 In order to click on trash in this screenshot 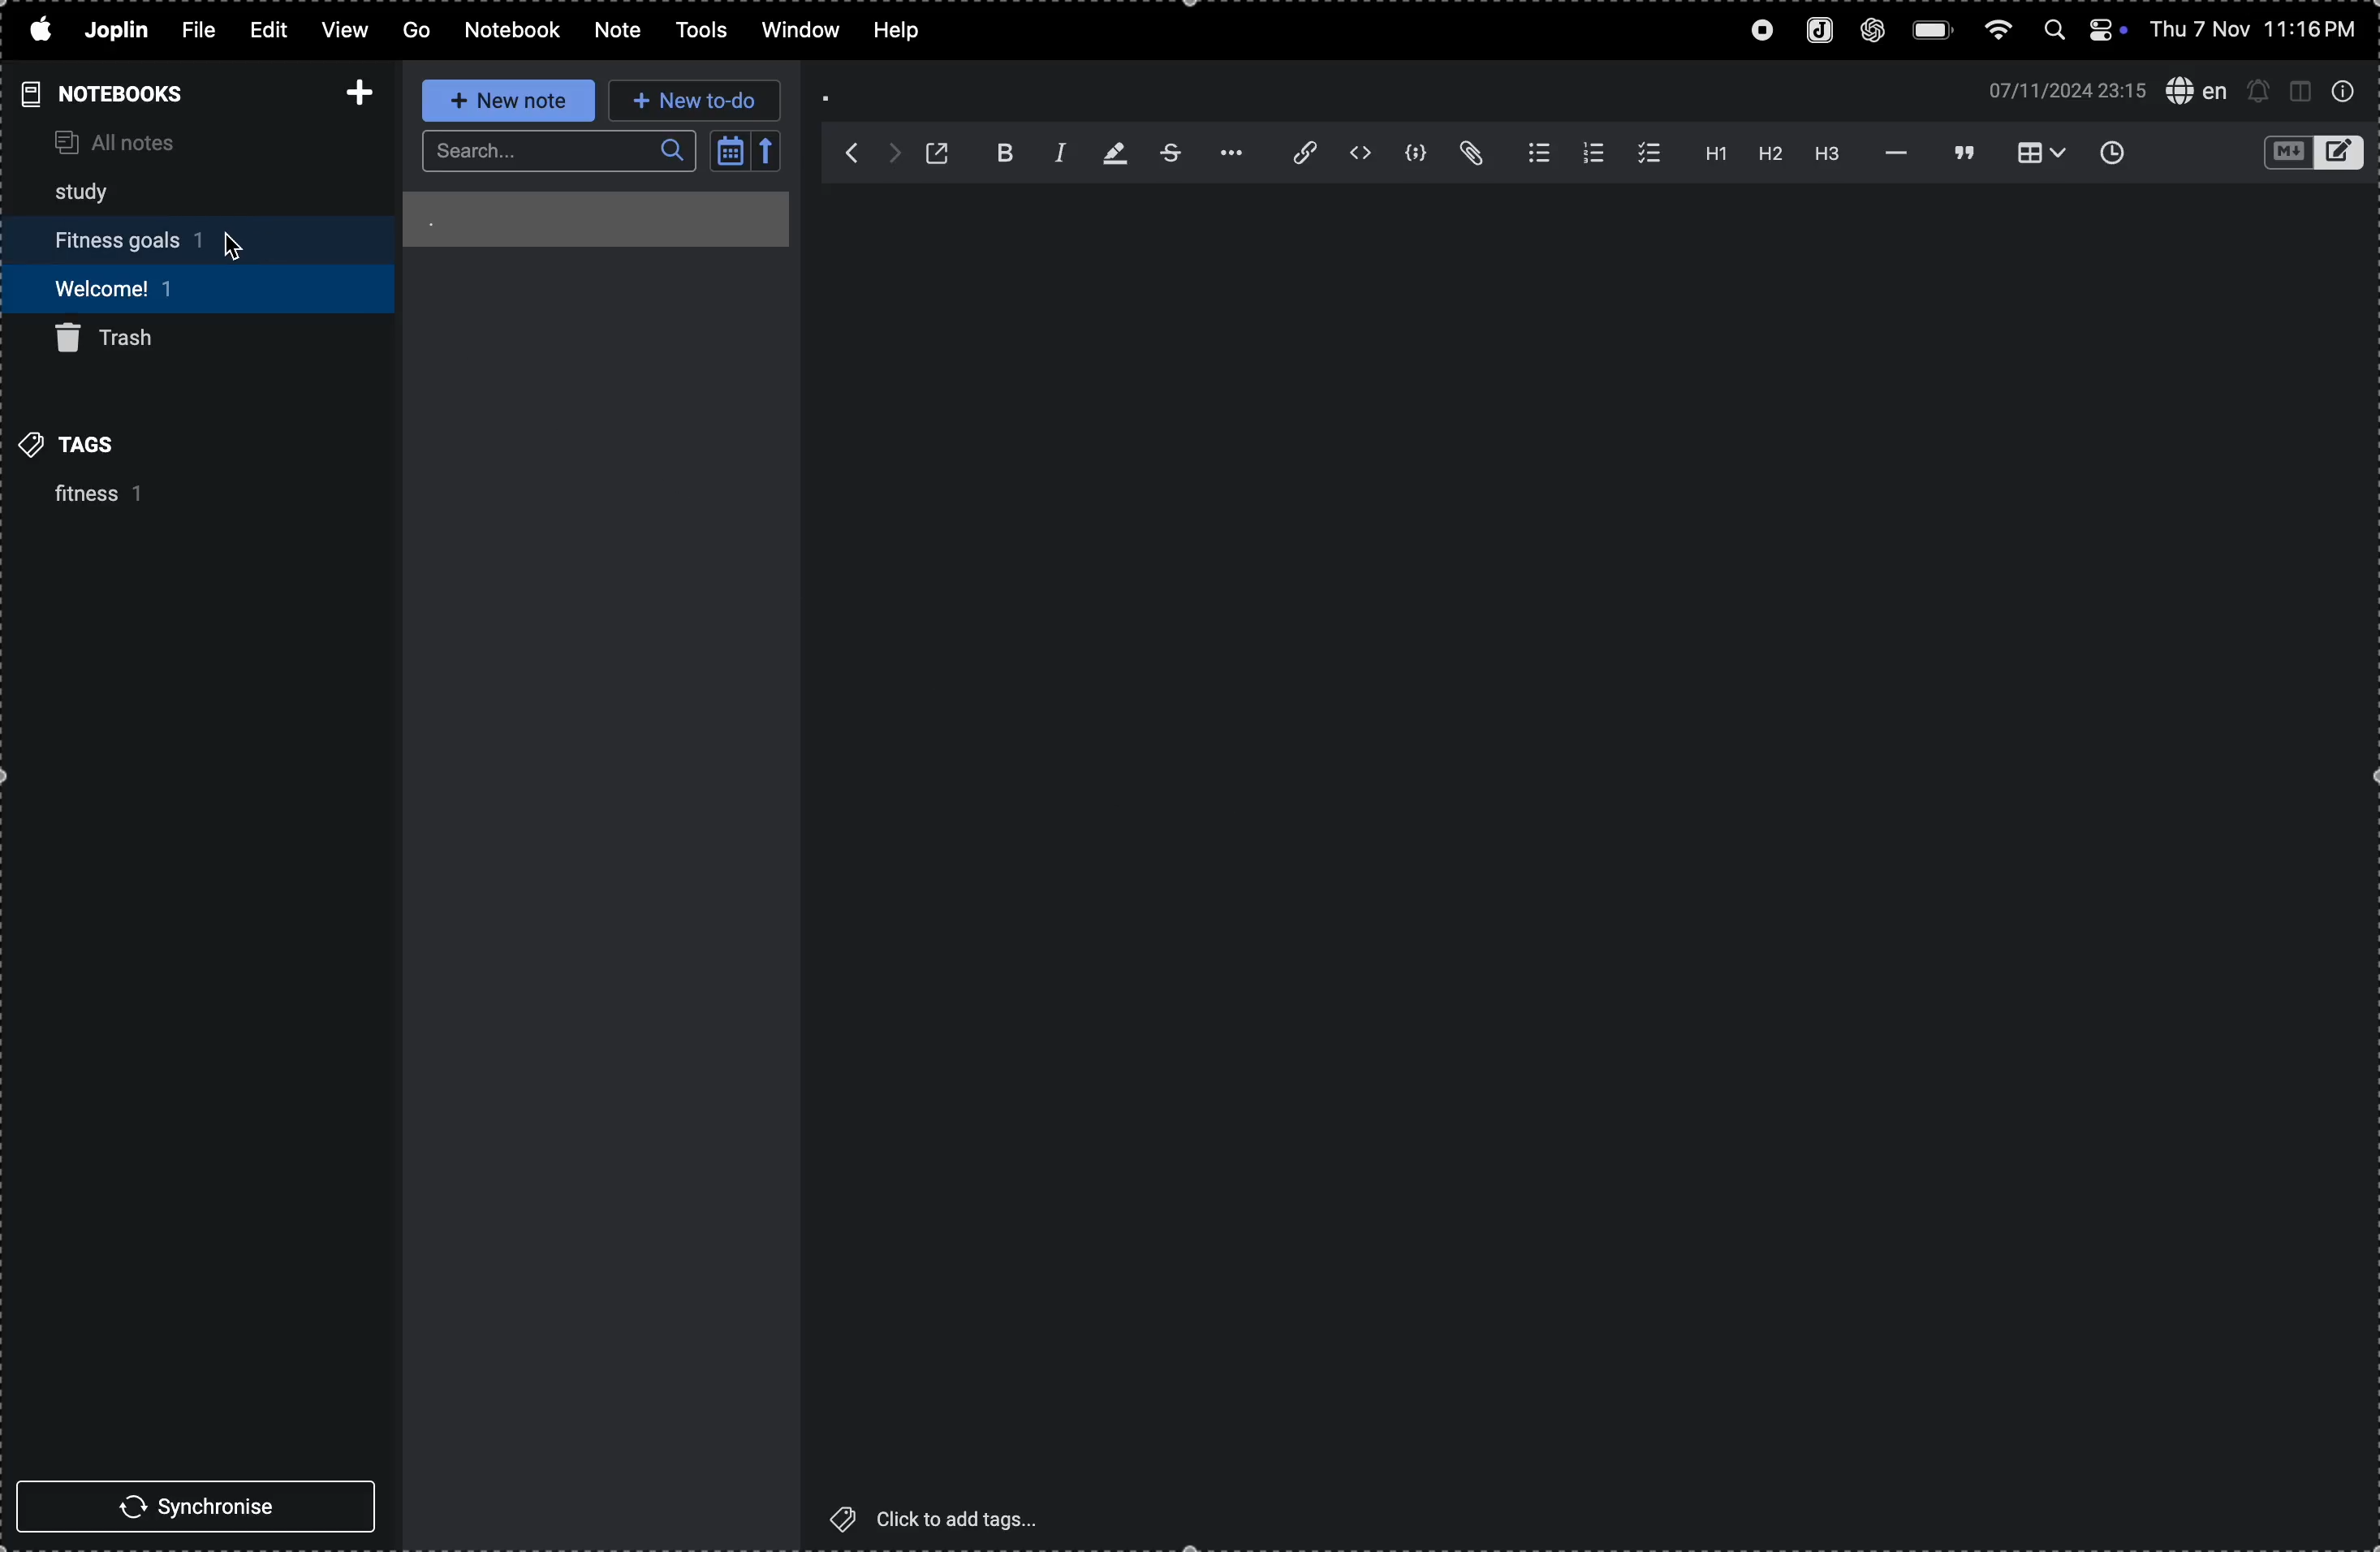, I will do `click(120, 340)`.